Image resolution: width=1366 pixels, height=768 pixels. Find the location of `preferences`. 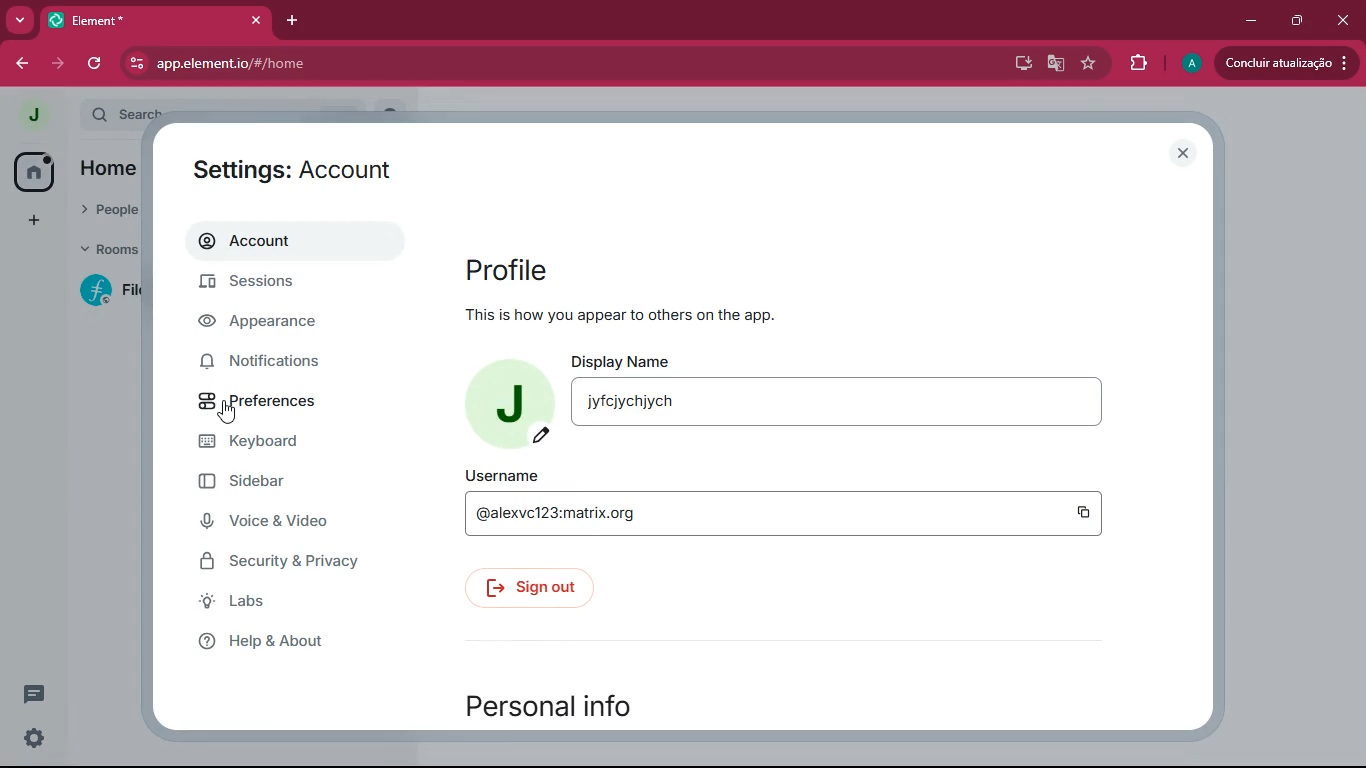

preferences is located at coordinates (292, 396).